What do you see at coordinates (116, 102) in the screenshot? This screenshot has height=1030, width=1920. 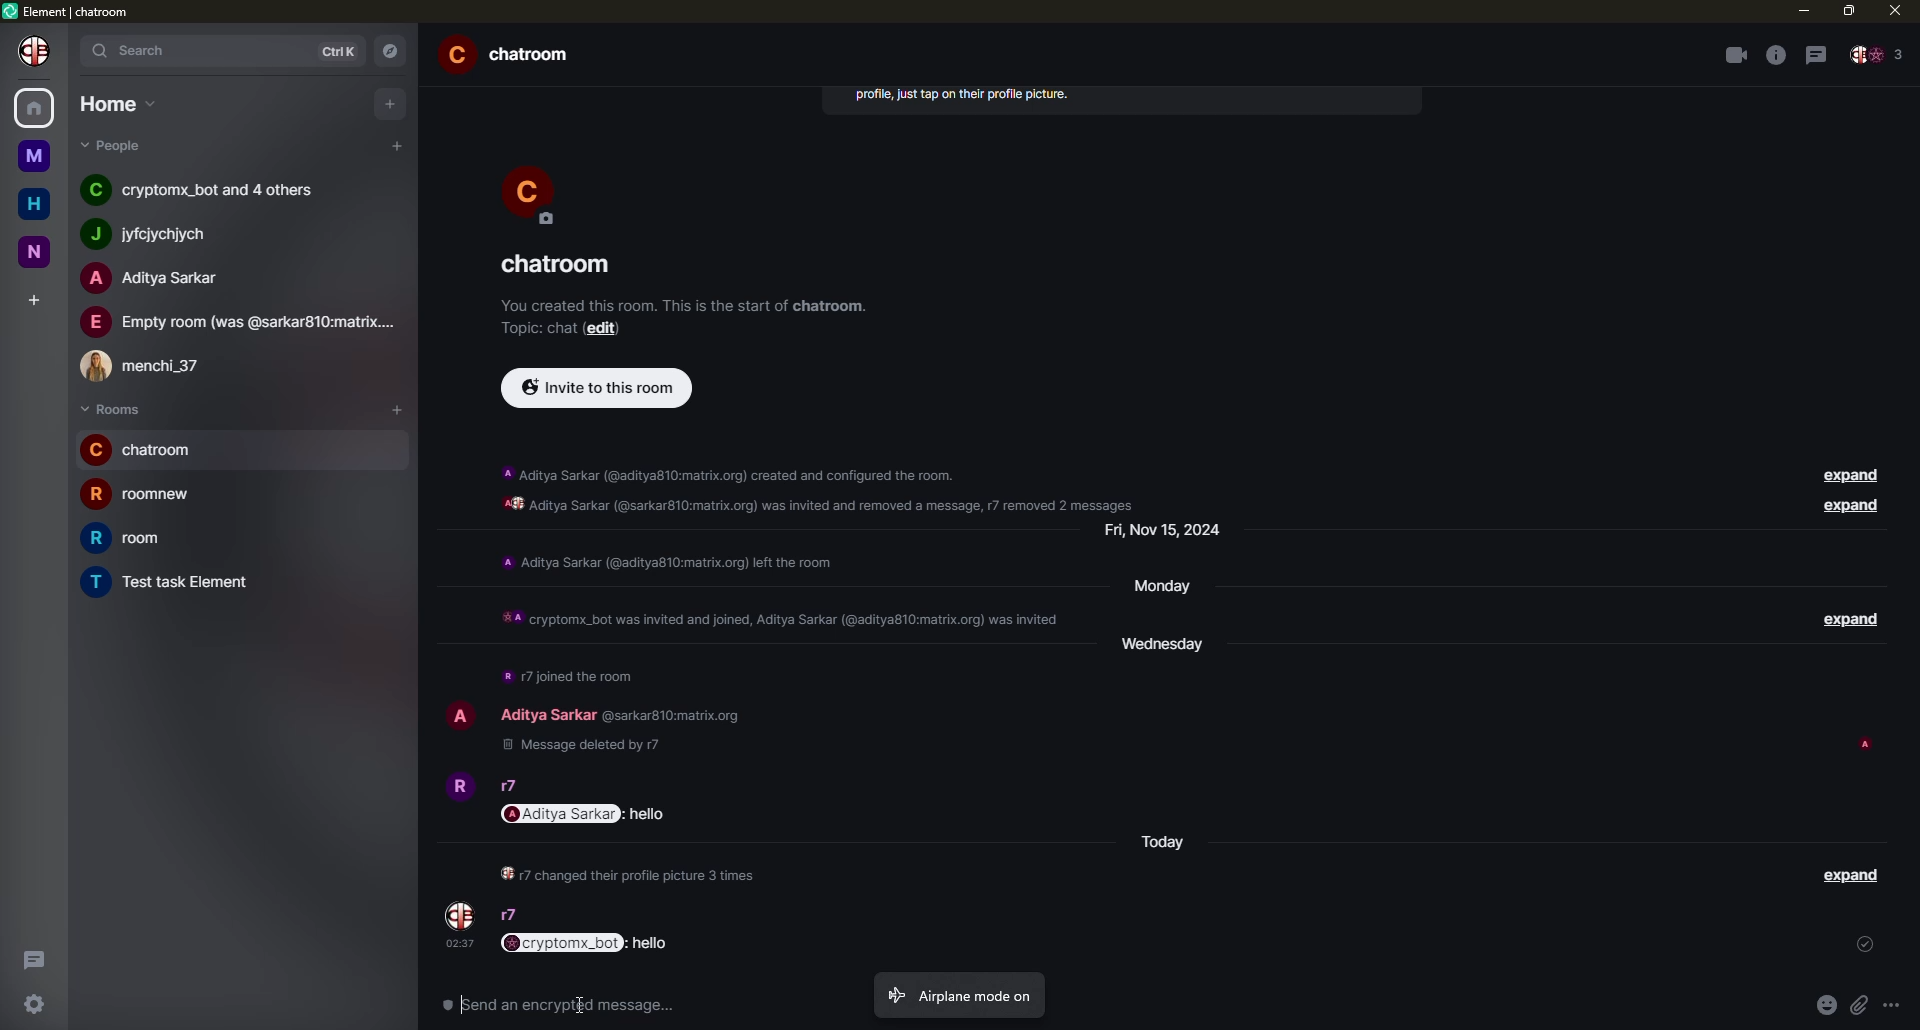 I see `home` at bounding box center [116, 102].